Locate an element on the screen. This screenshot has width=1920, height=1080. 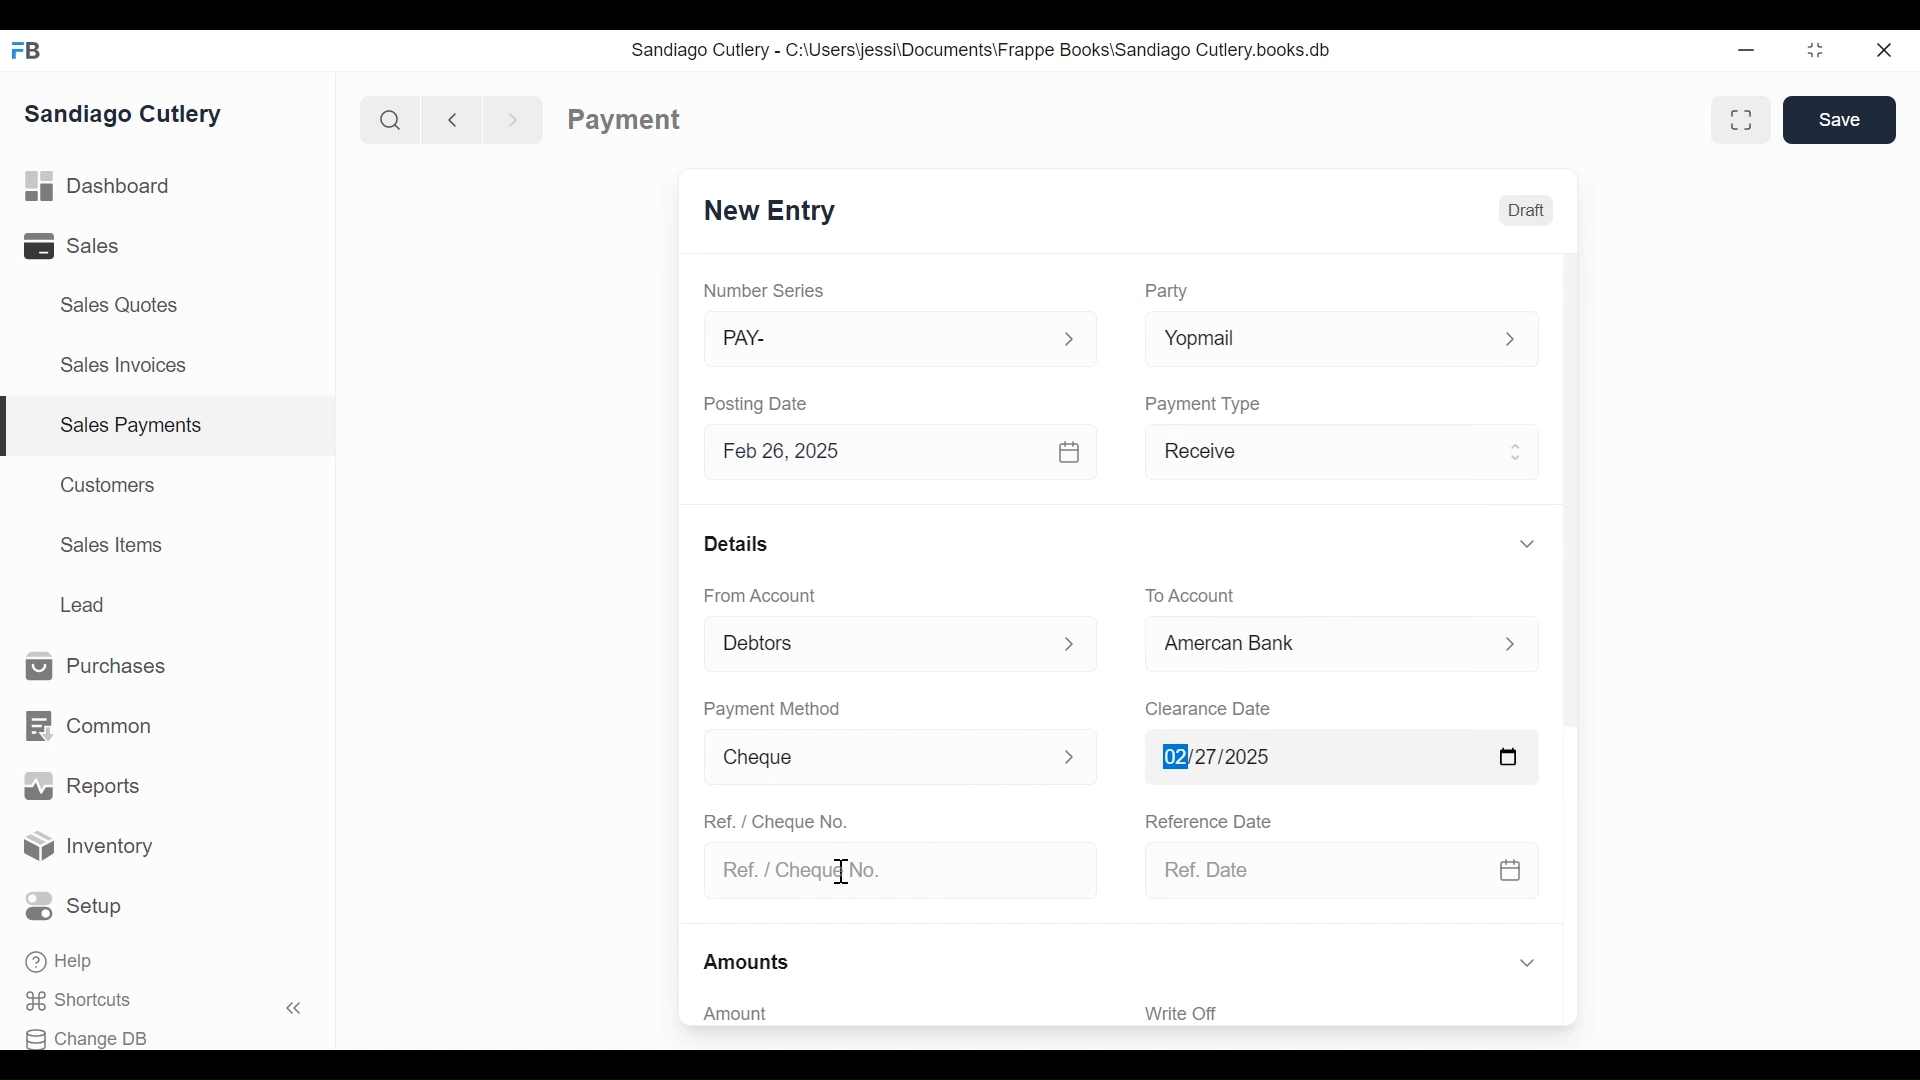
Toggle form and full width  is located at coordinates (1748, 116).